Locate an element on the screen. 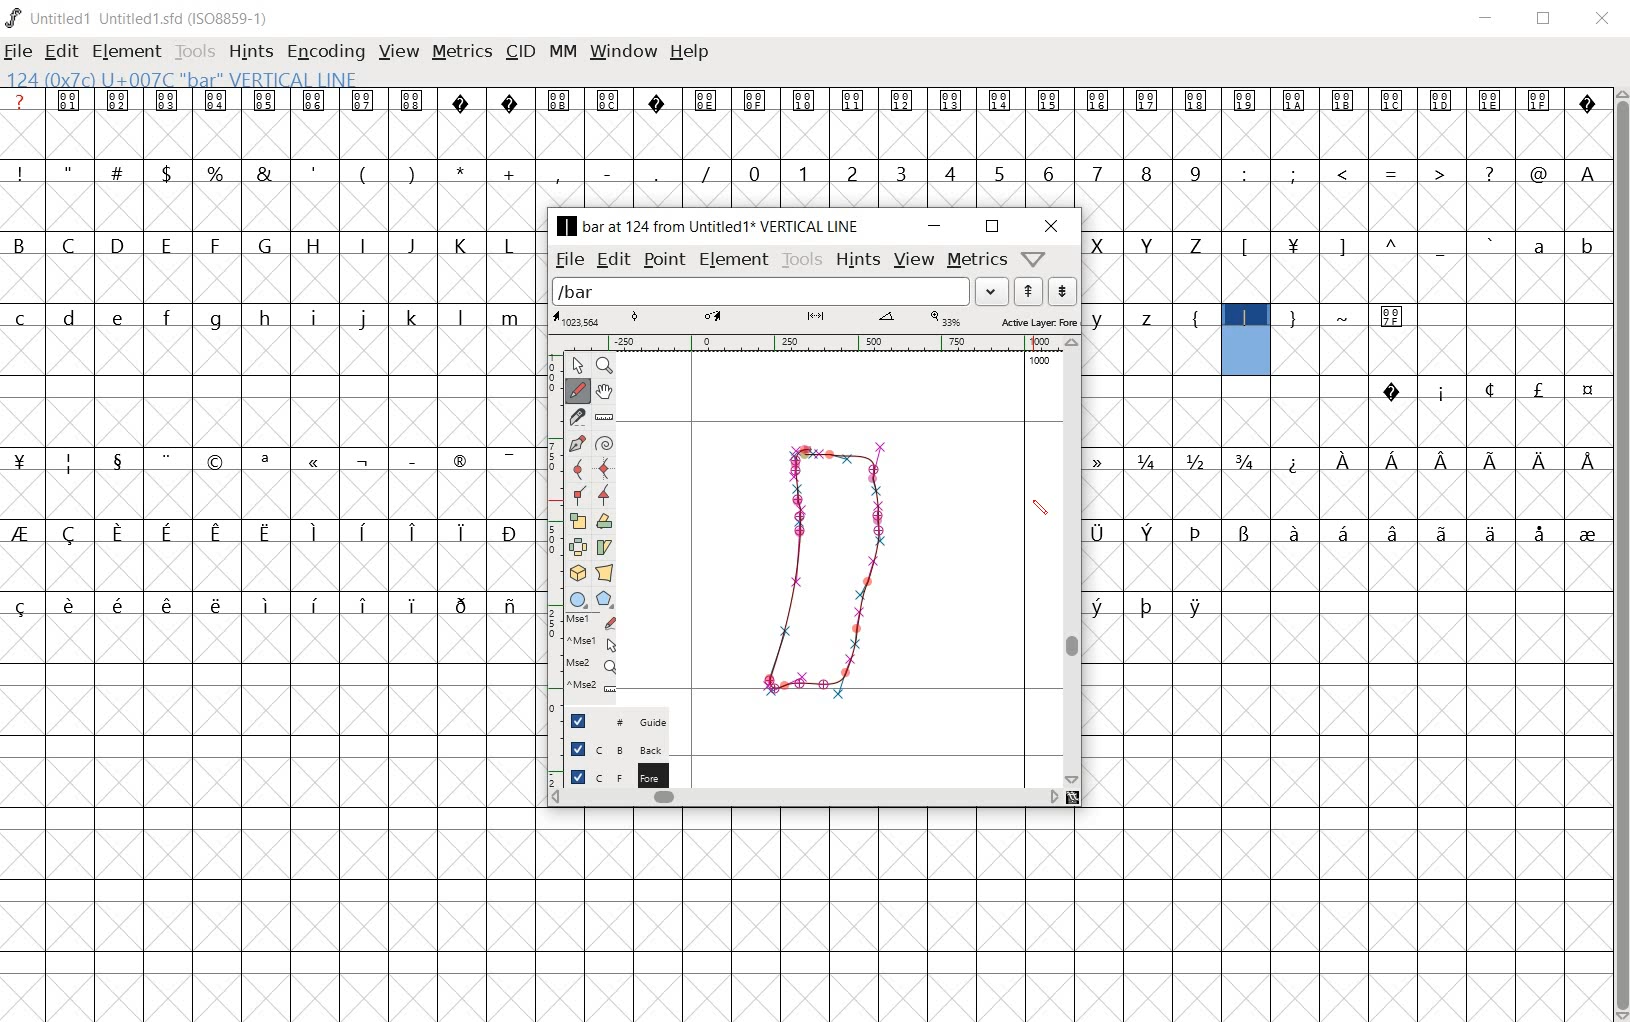 Image resolution: width=1630 pixels, height=1022 pixels. flip the selection is located at coordinates (577, 545).